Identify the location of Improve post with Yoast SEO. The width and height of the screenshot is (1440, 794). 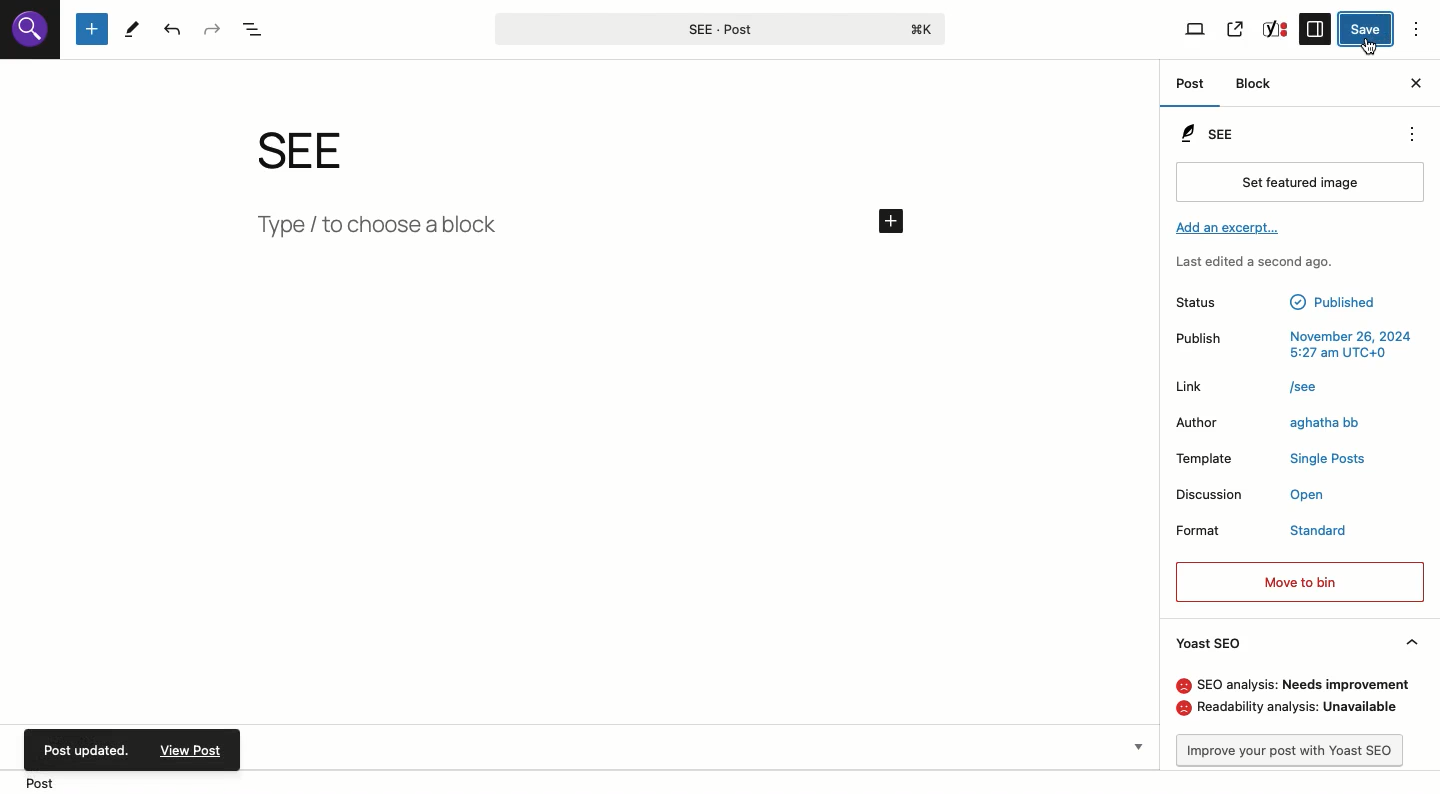
(1297, 750).